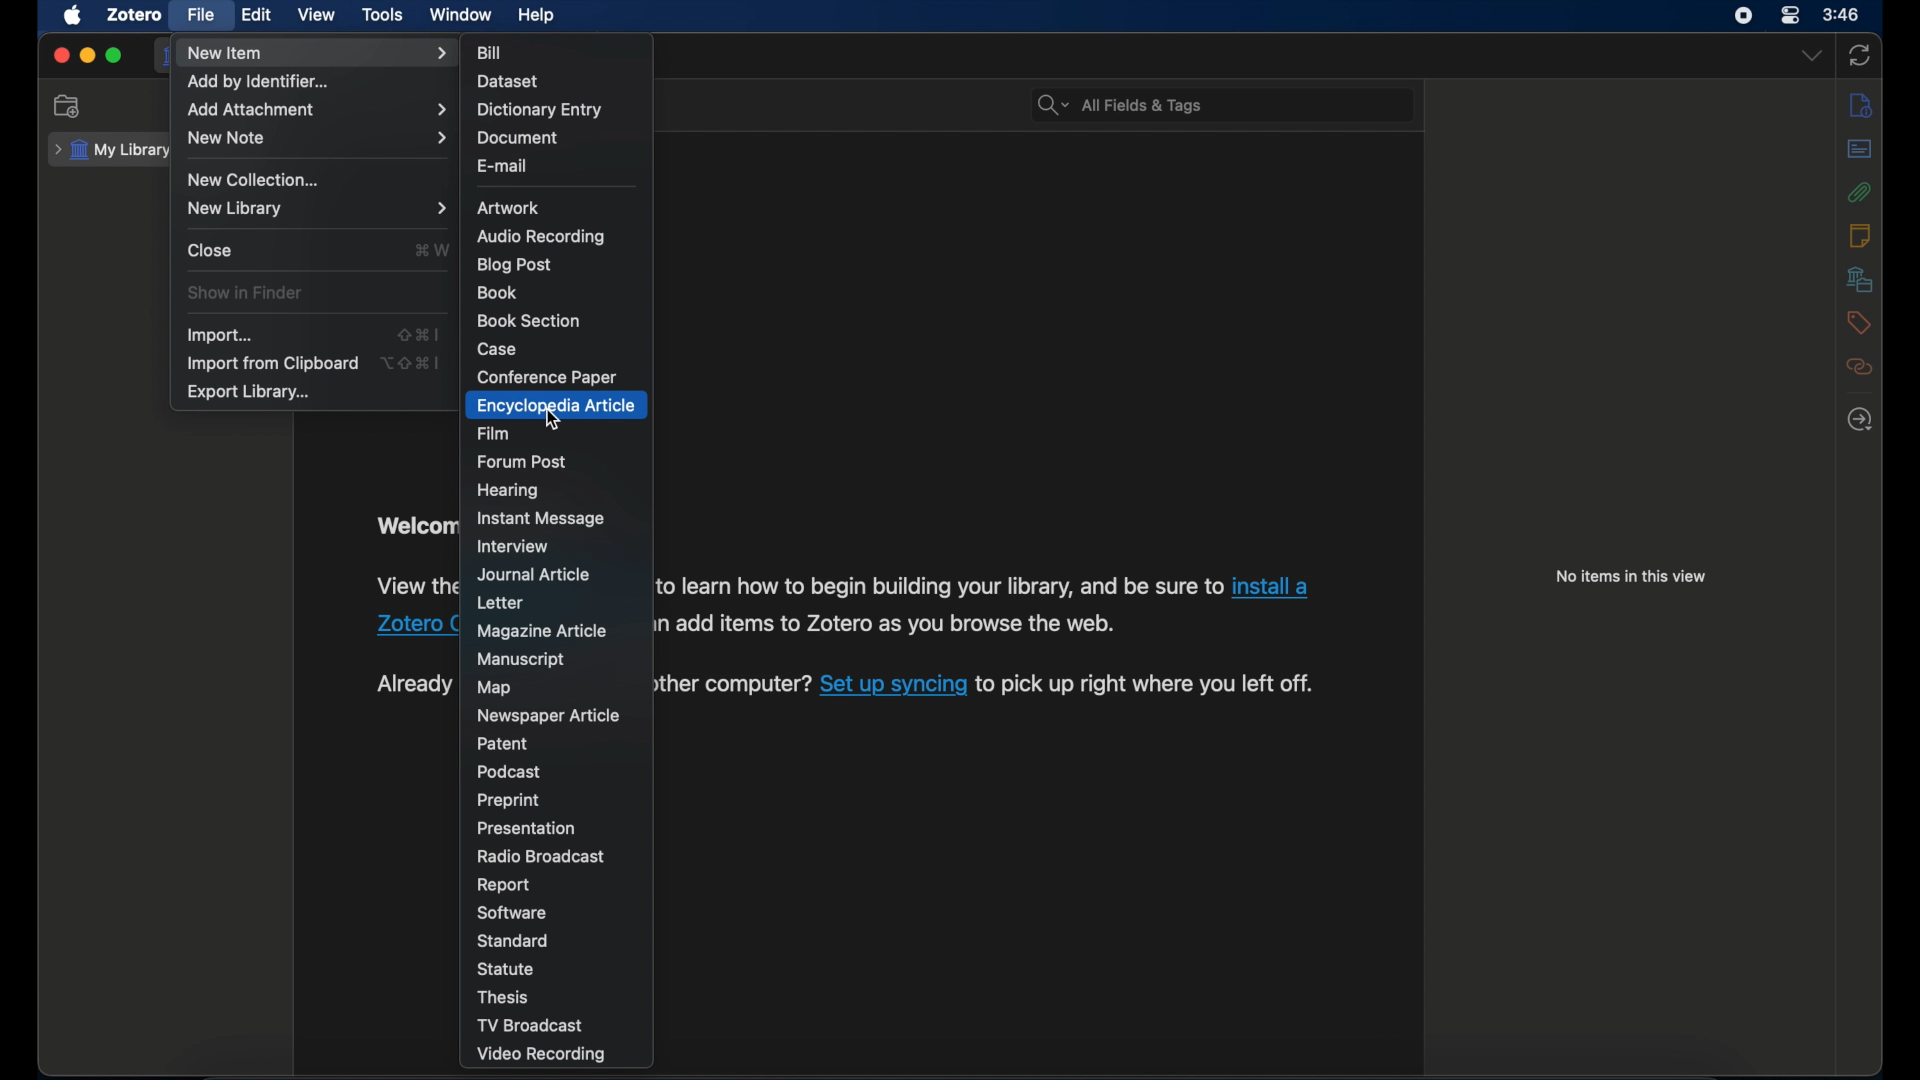 The width and height of the screenshot is (1920, 1080). I want to click on help, so click(538, 15).